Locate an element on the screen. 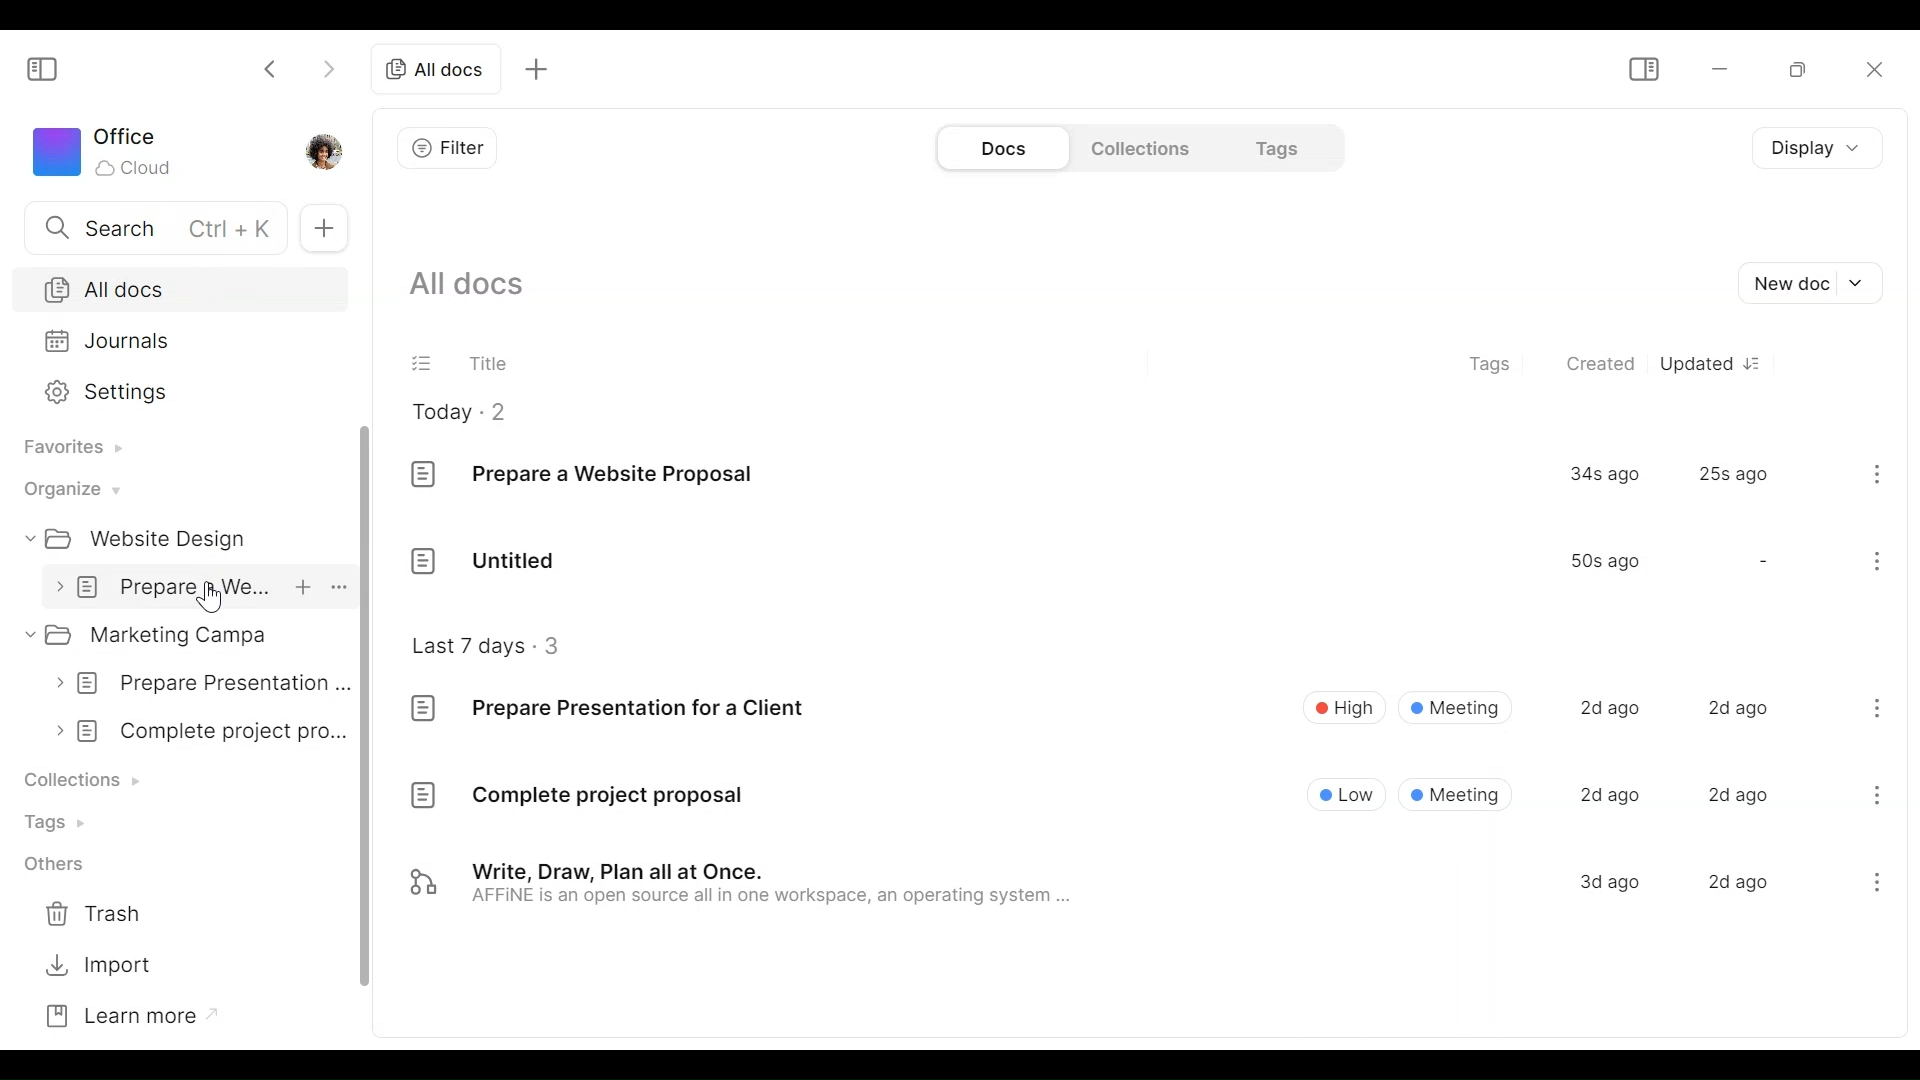  Created is located at coordinates (1597, 363).